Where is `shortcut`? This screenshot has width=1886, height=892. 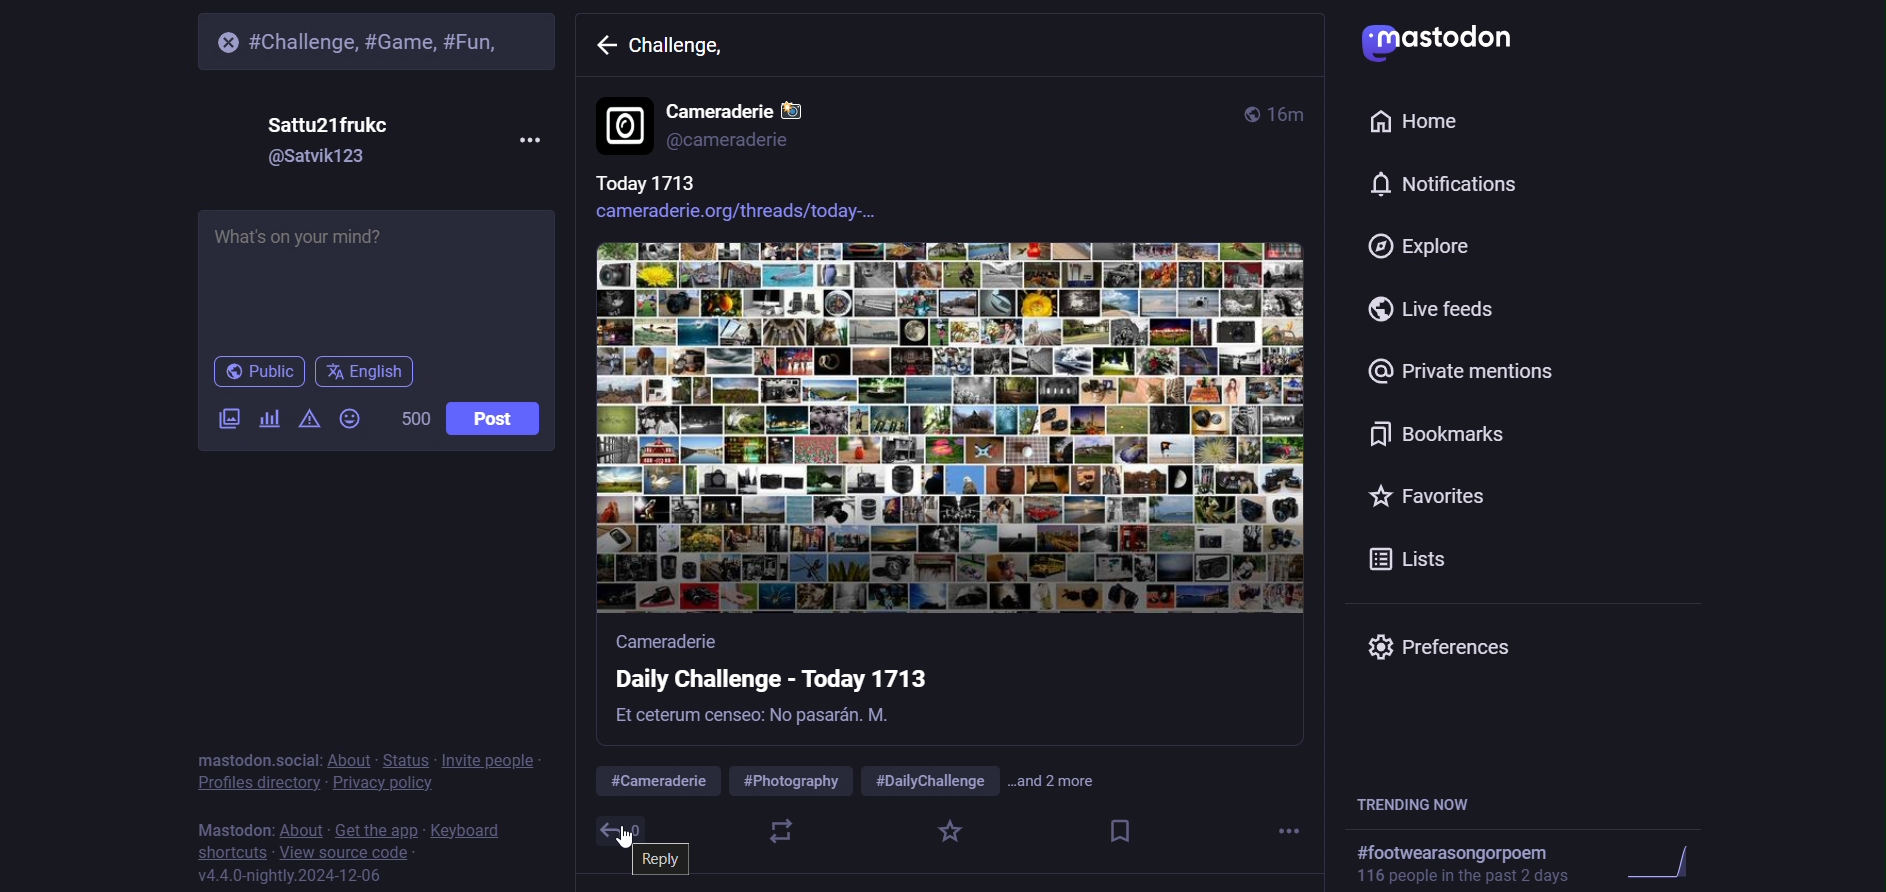
shortcut is located at coordinates (232, 851).